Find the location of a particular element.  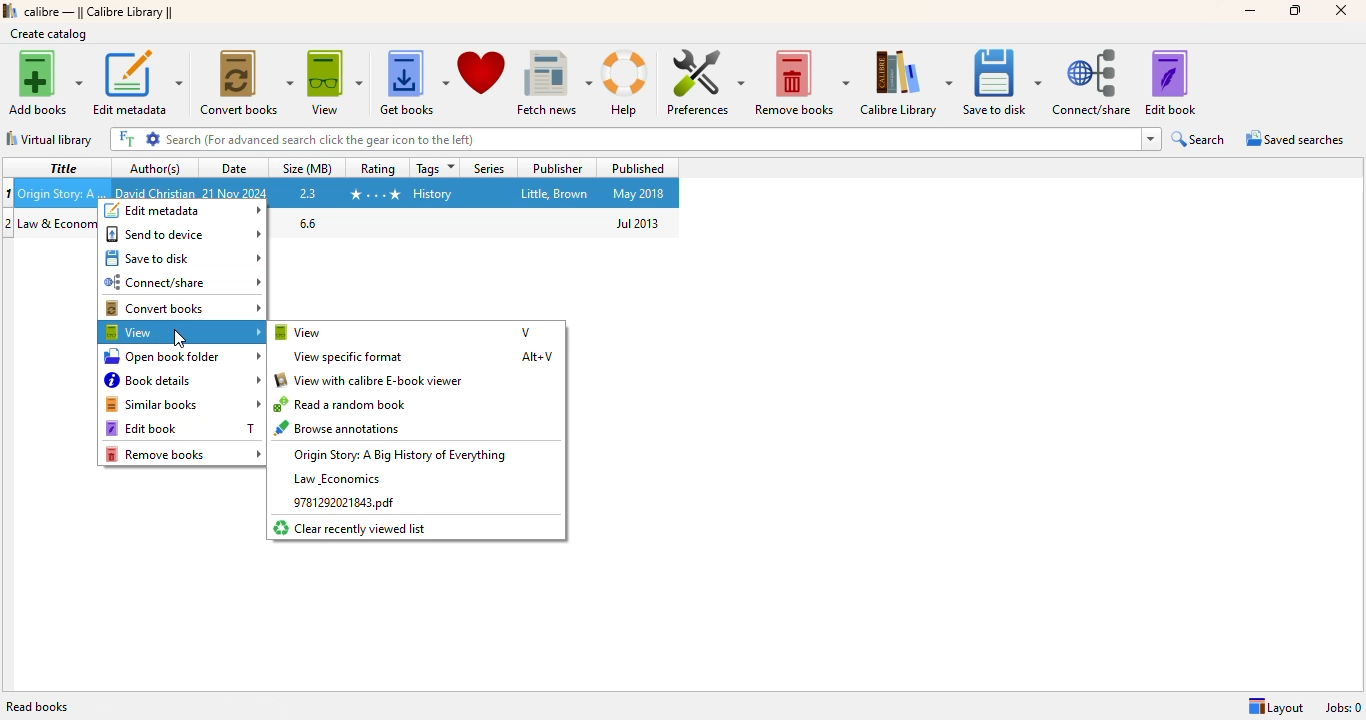

browse annotations is located at coordinates (340, 427).